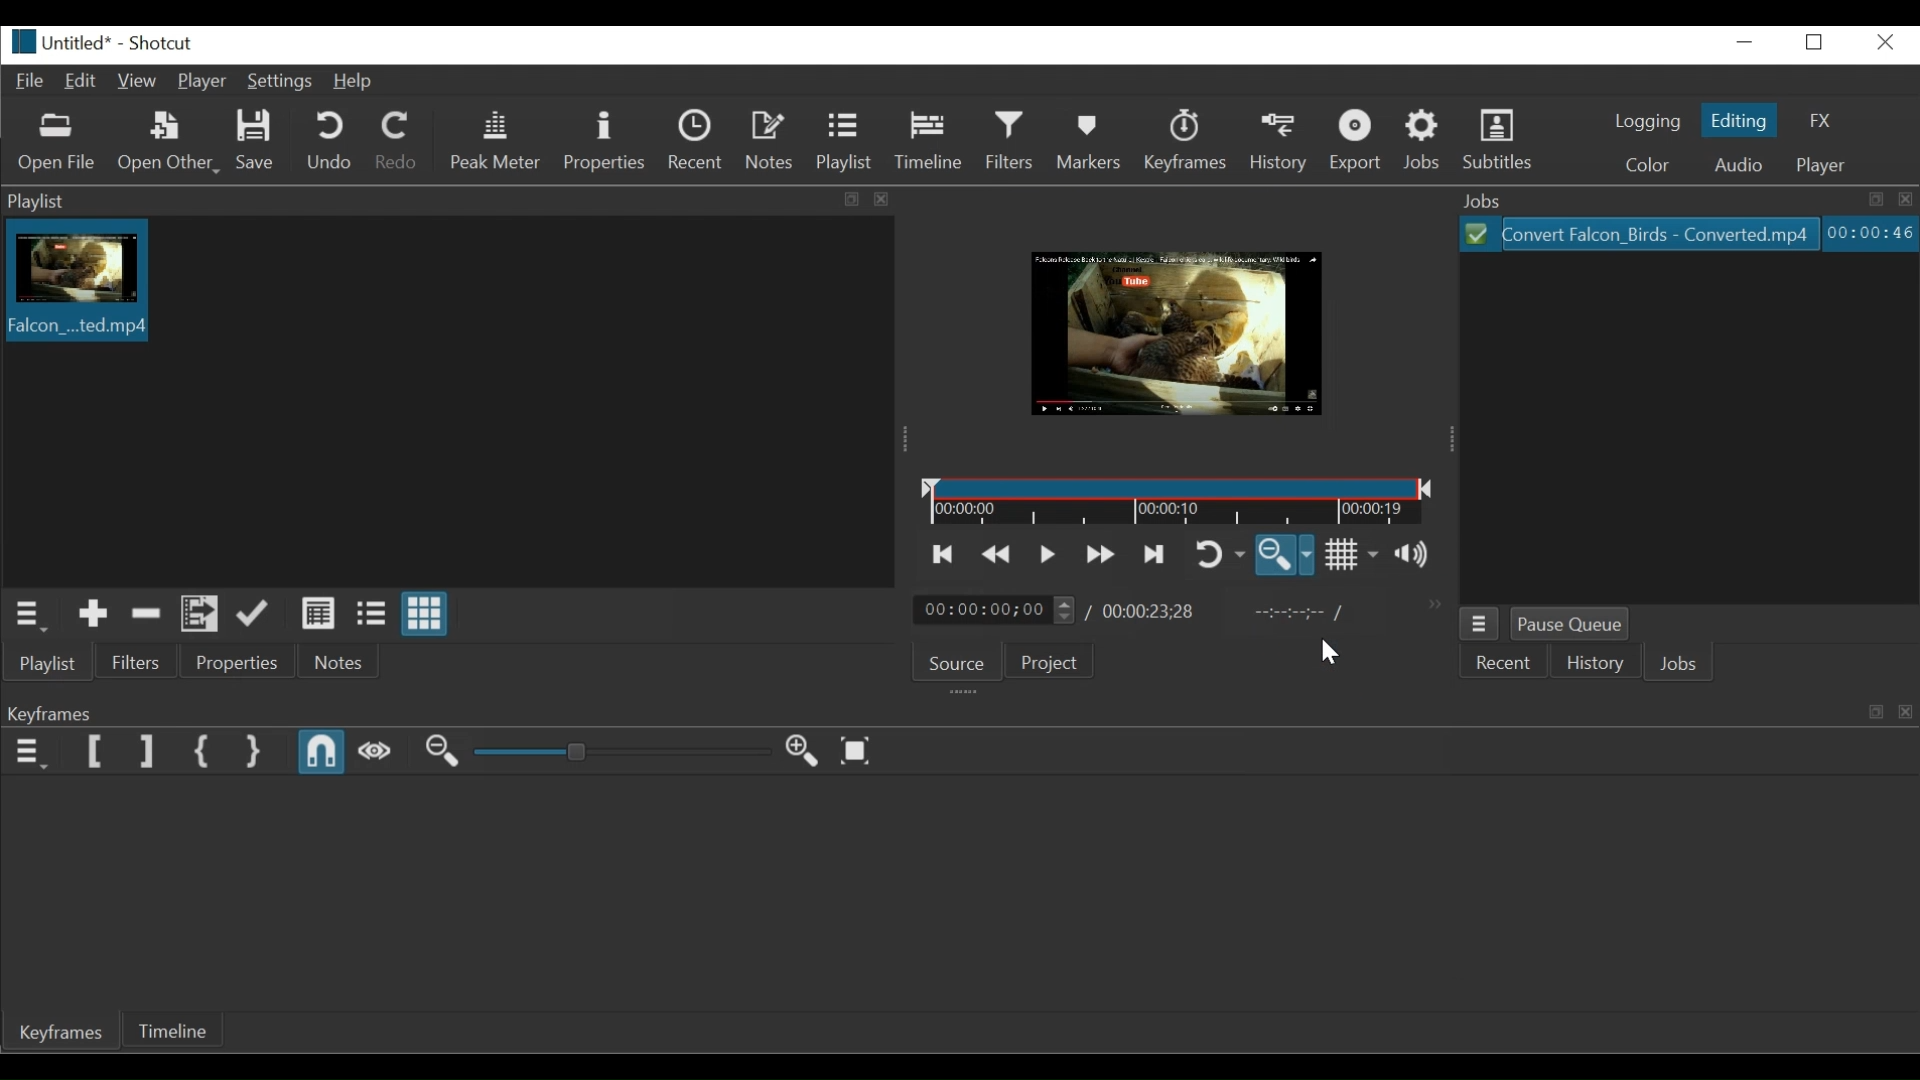  What do you see at coordinates (1355, 141) in the screenshot?
I see `Export` at bounding box center [1355, 141].